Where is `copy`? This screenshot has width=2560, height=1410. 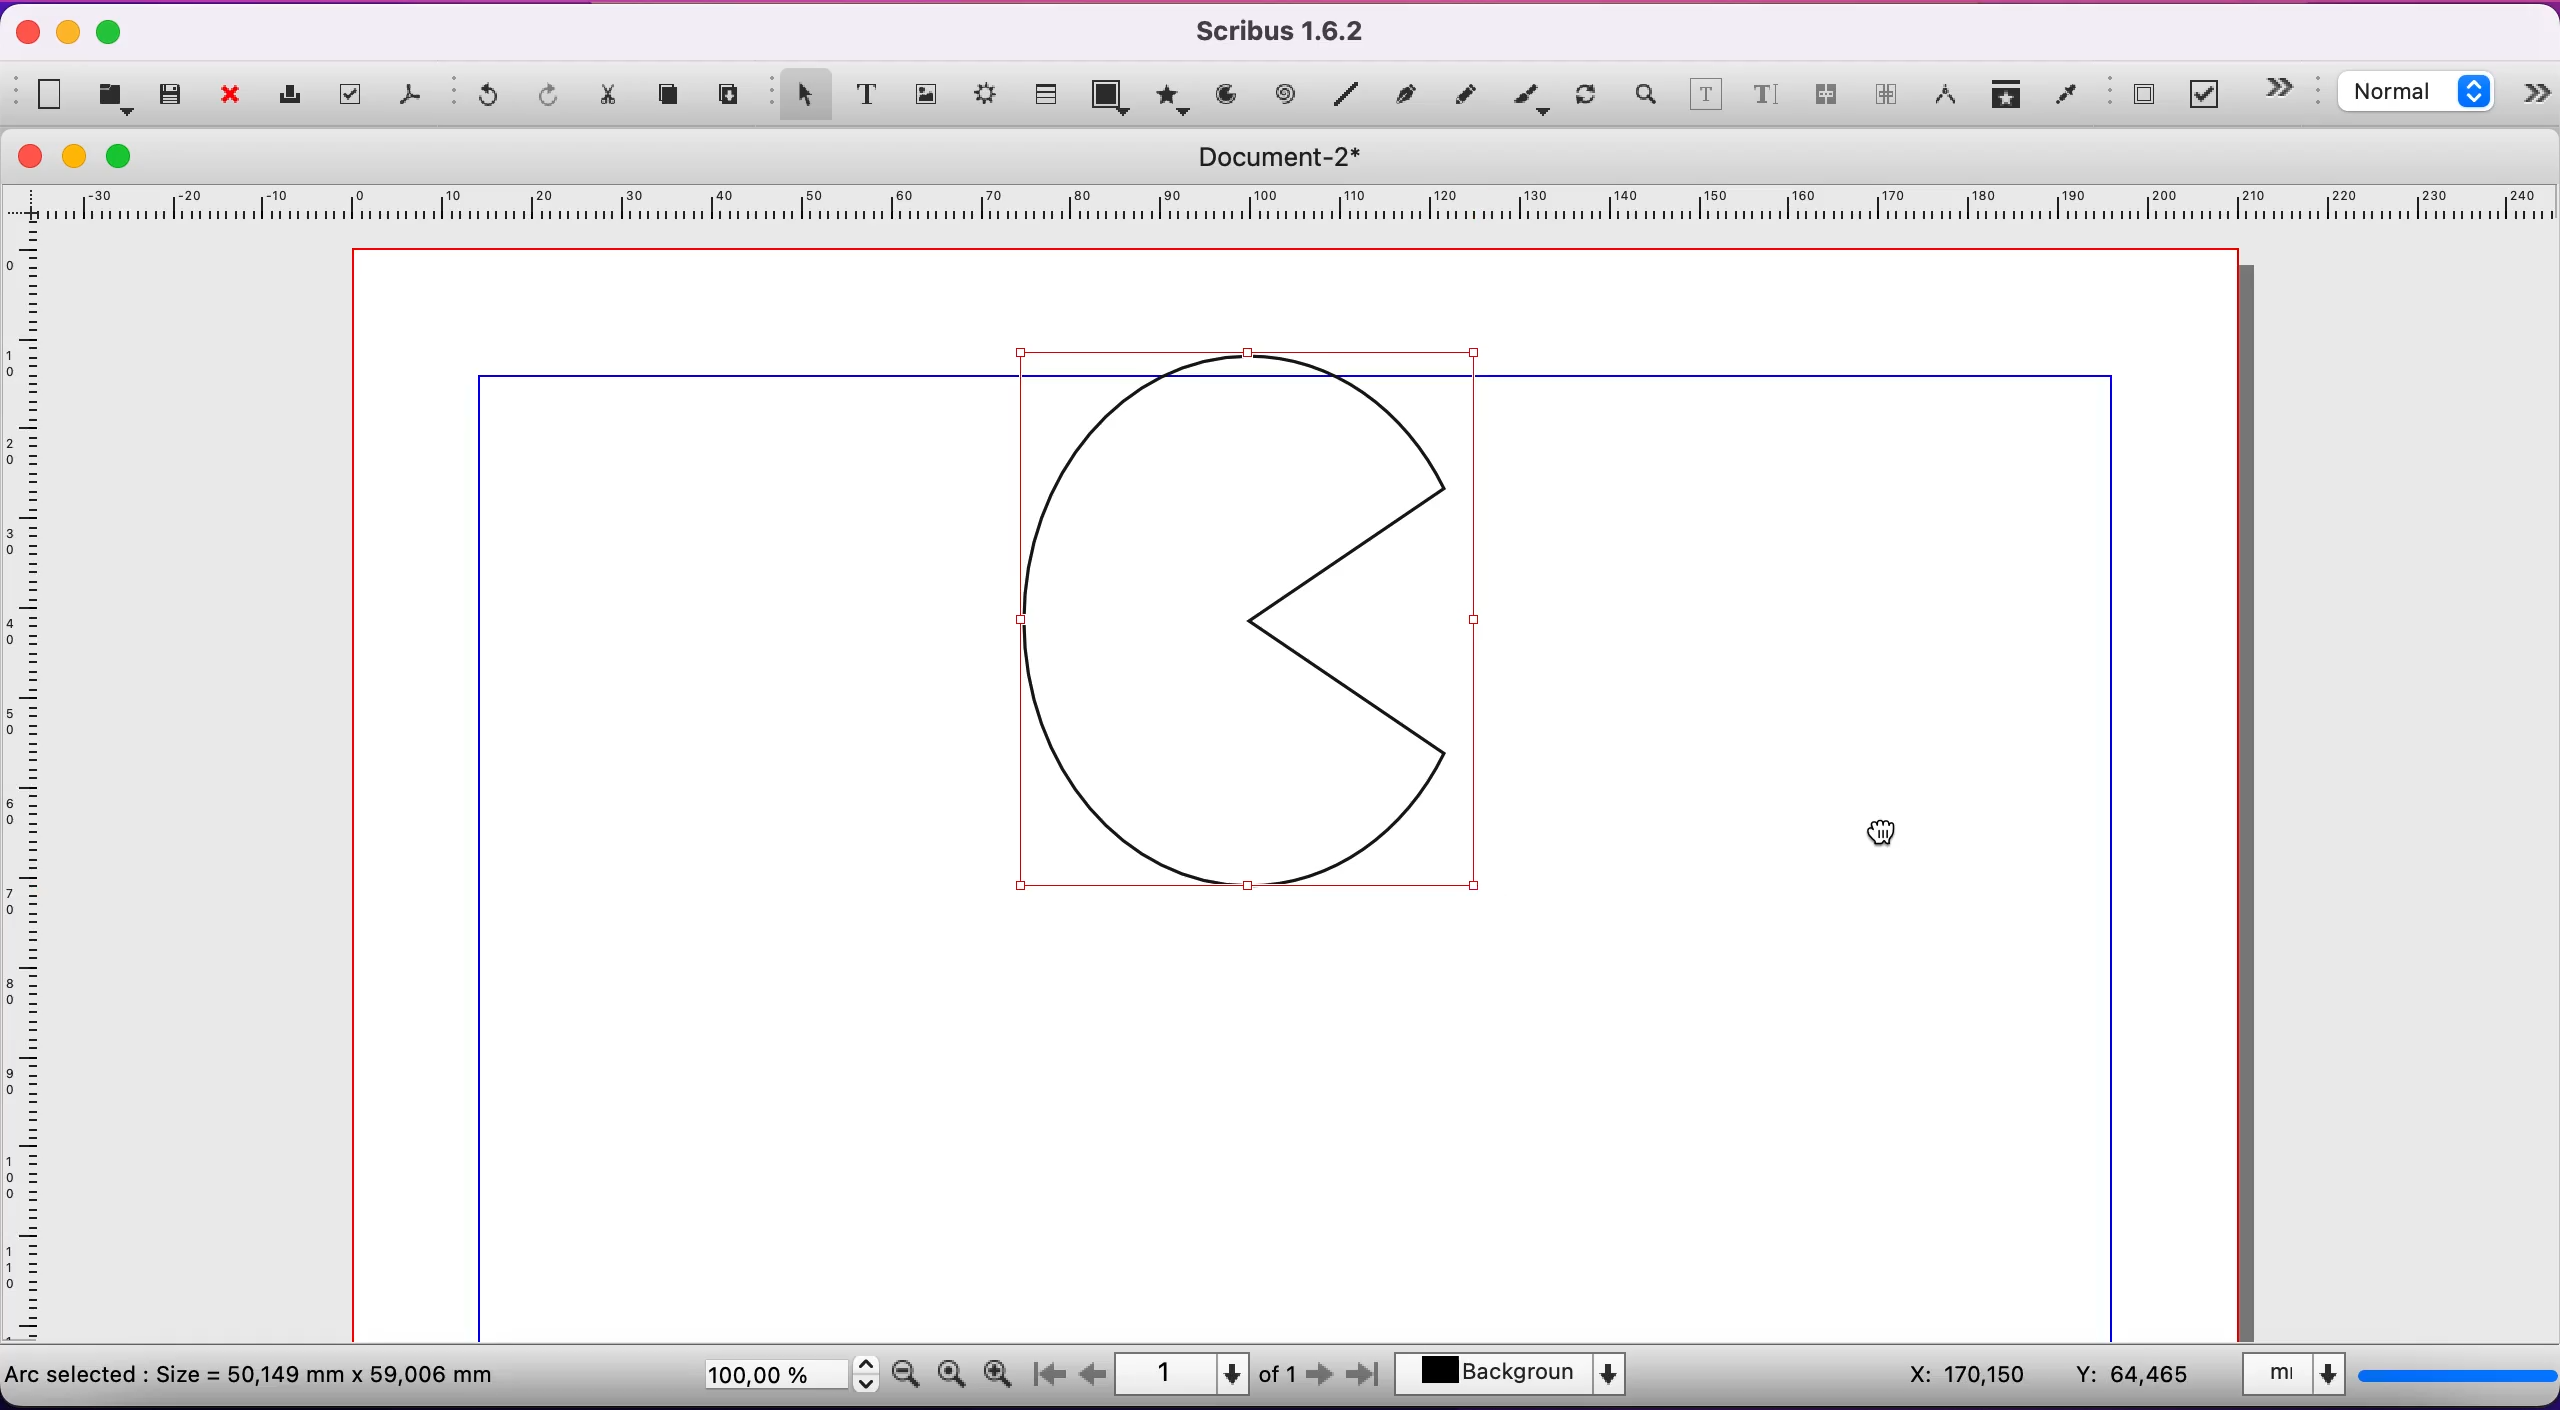
copy is located at coordinates (674, 97).